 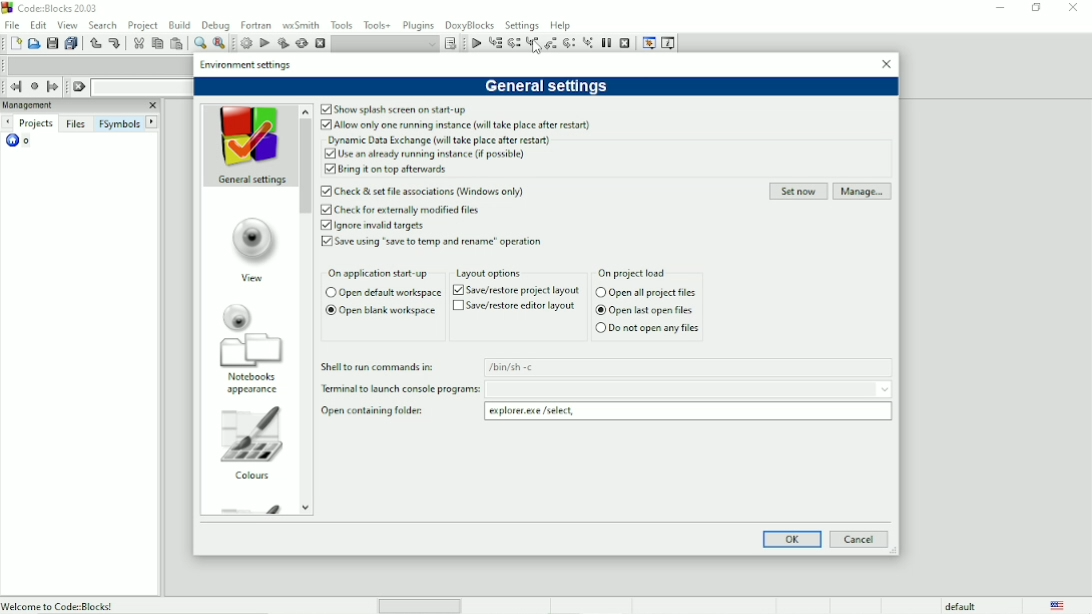 What do you see at coordinates (198, 43) in the screenshot?
I see `Find` at bounding box center [198, 43].